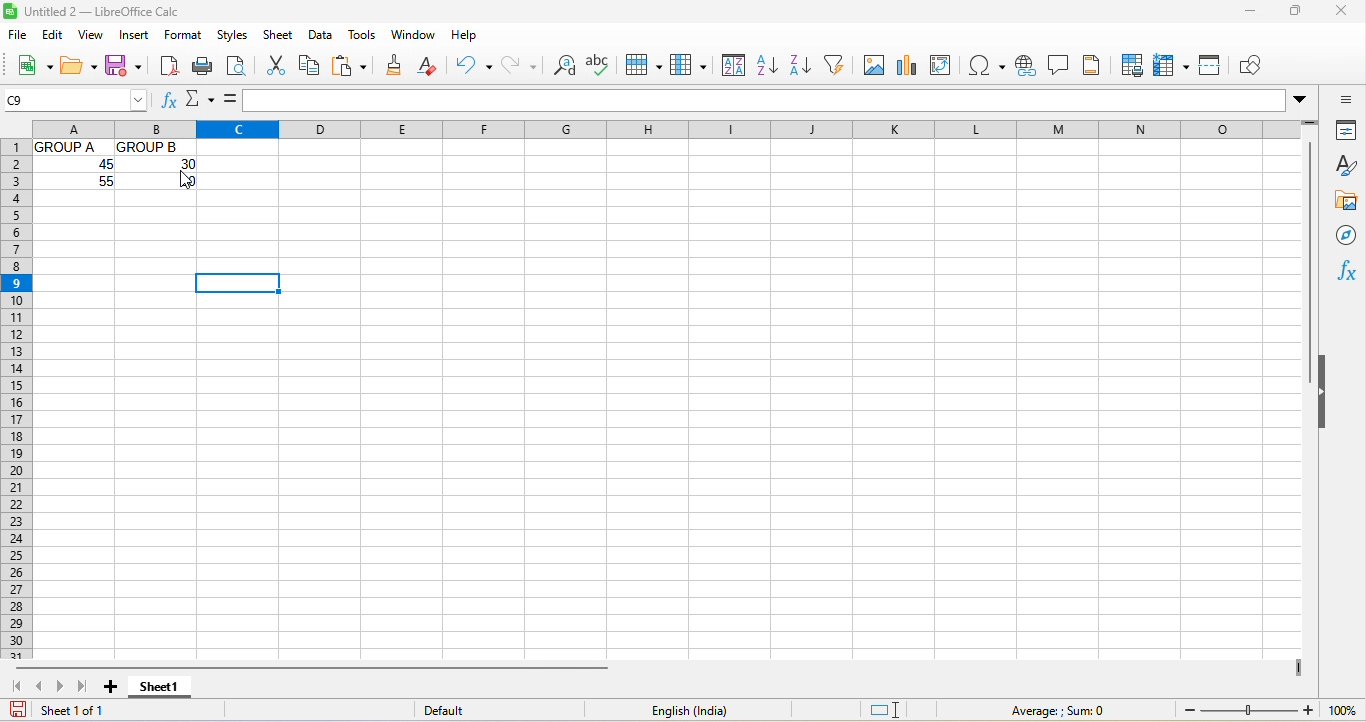 Image resolution: width=1366 pixels, height=722 pixels. Describe the element at coordinates (166, 688) in the screenshot. I see `sheet 1` at that location.